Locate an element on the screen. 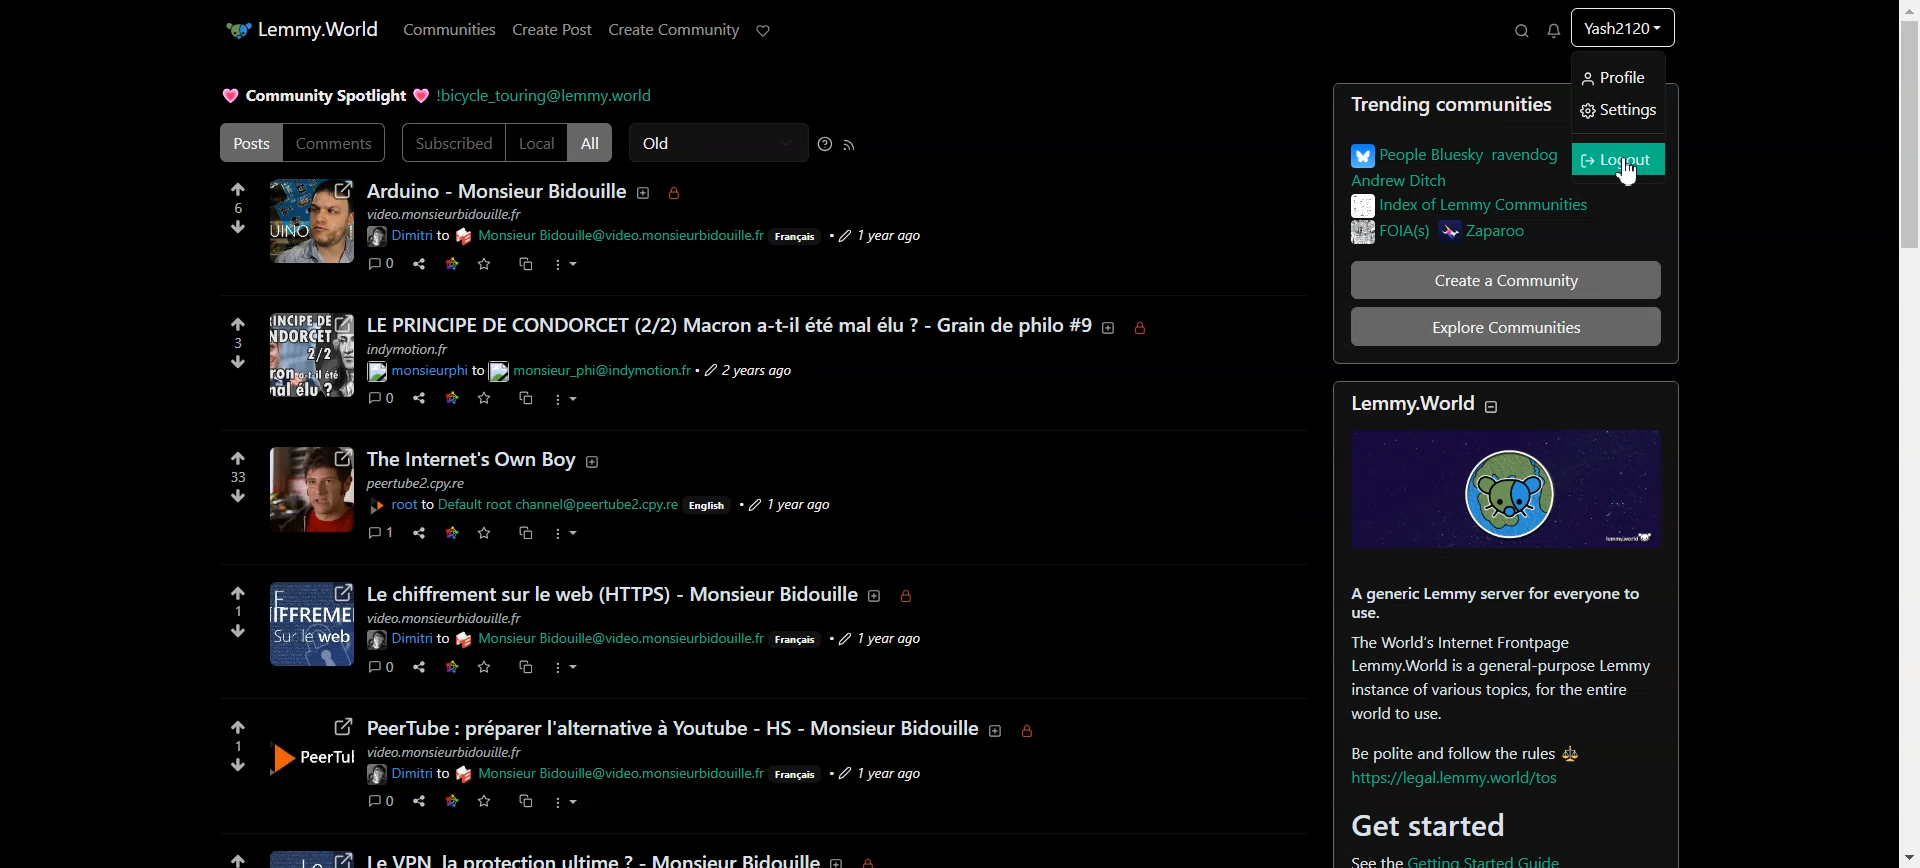 Image resolution: width=1920 pixels, height=868 pixels. profile picture is located at coordinates (311, 356).